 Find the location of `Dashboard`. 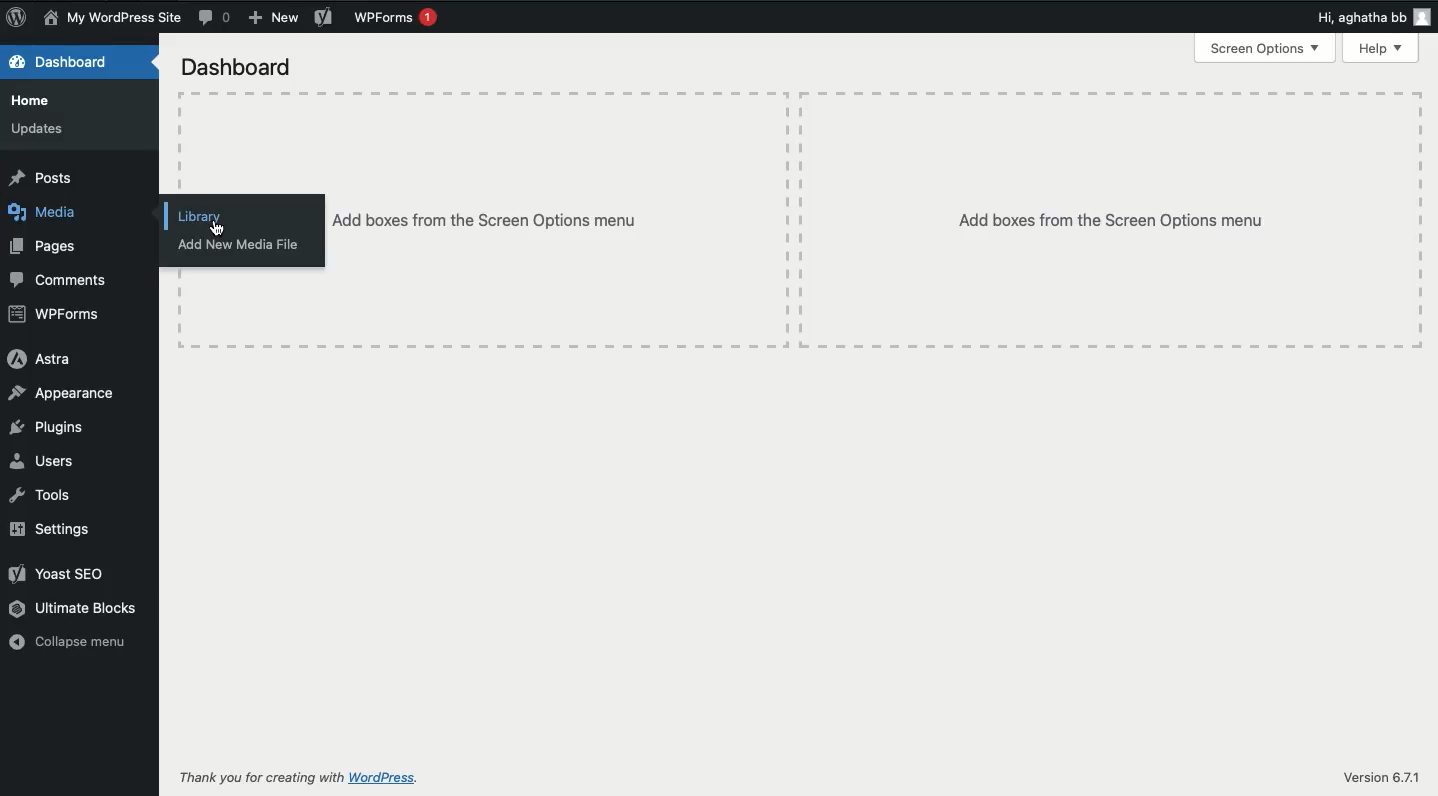

Dashboard is located at coordinates (75, 62).